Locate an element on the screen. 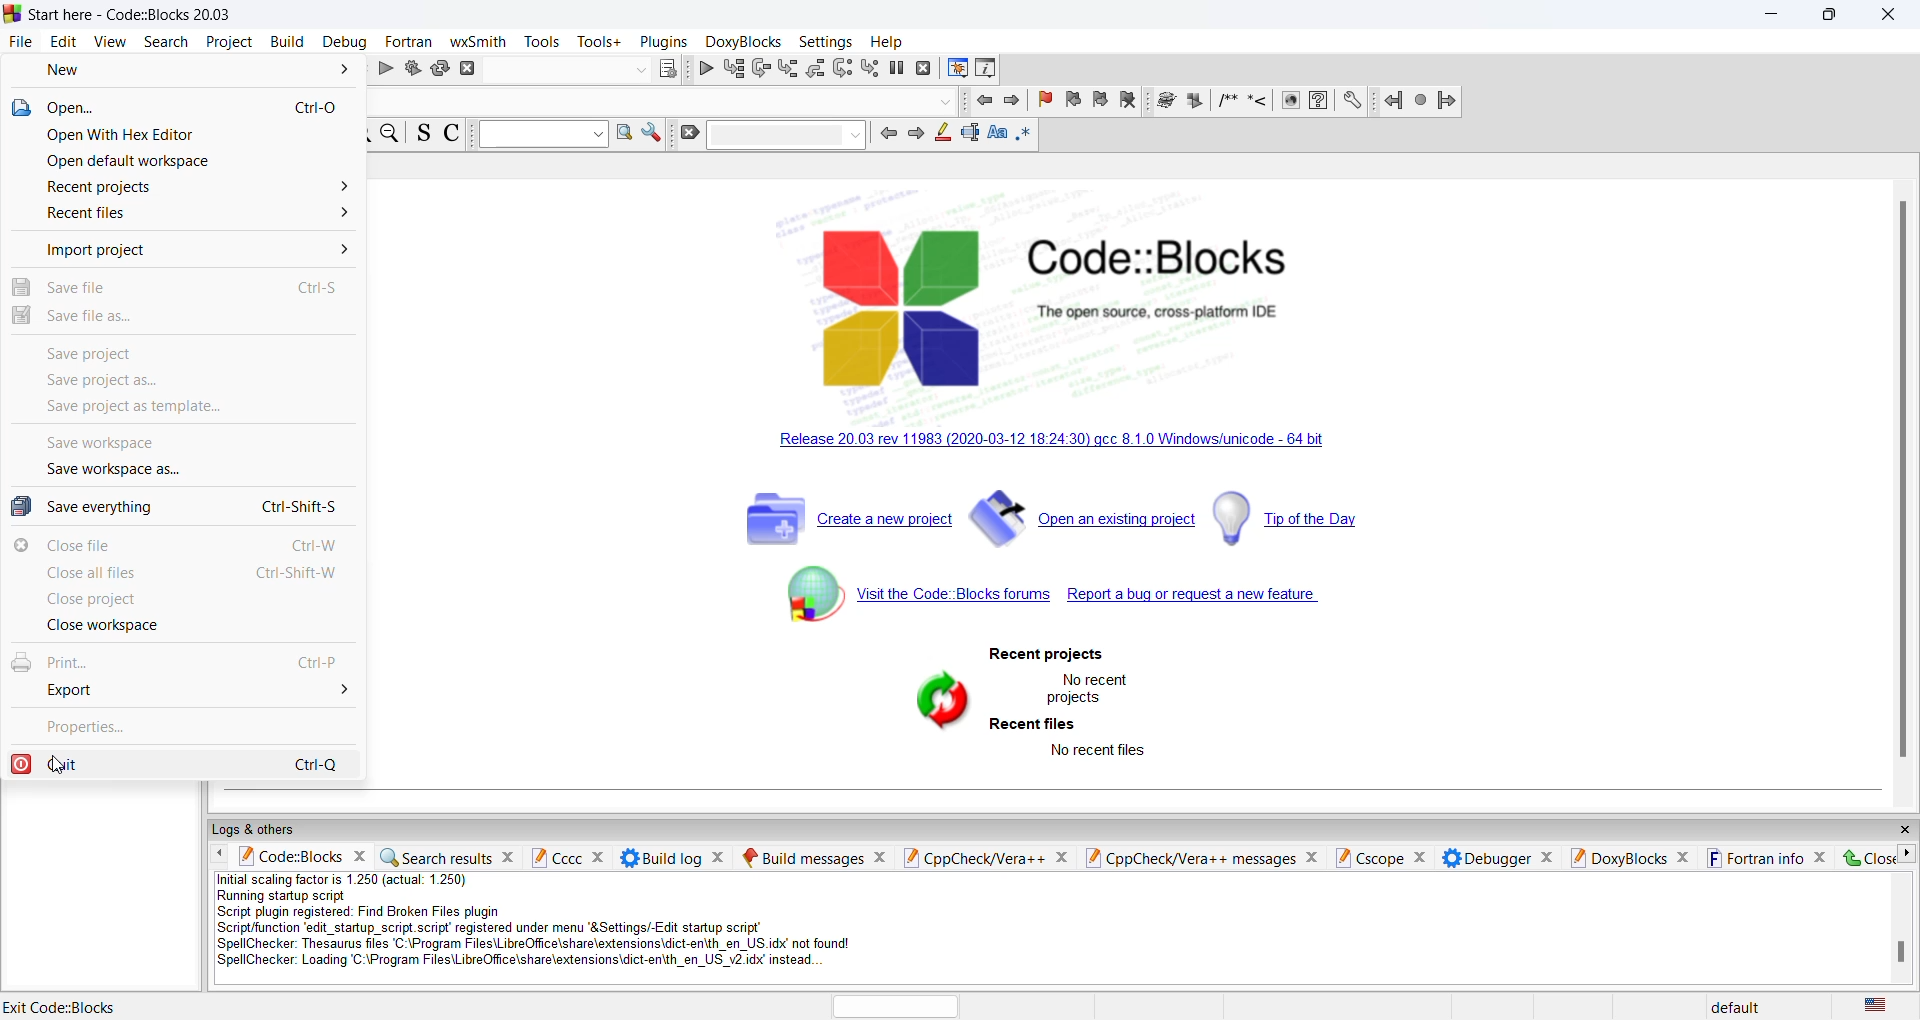 This screenshot has height=1020, width=1920. icon is located at coordinates (1167, 101).